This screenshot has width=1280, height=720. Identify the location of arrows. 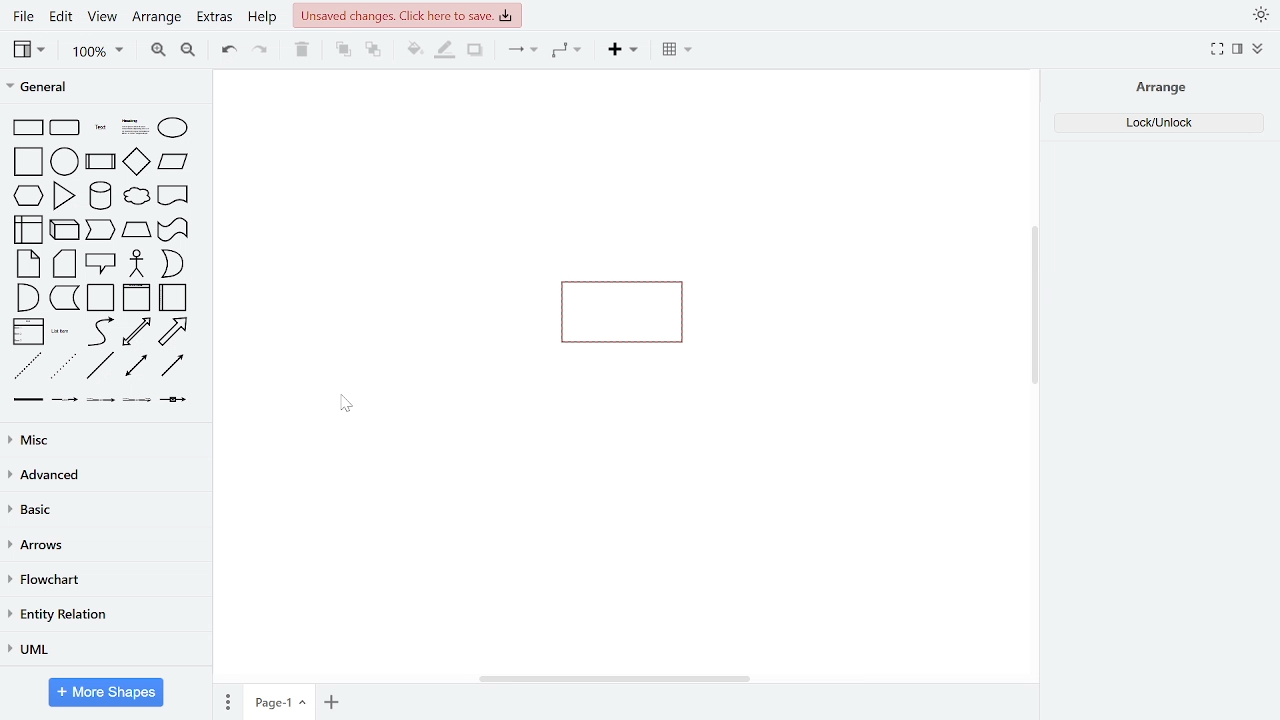
(105, 549).